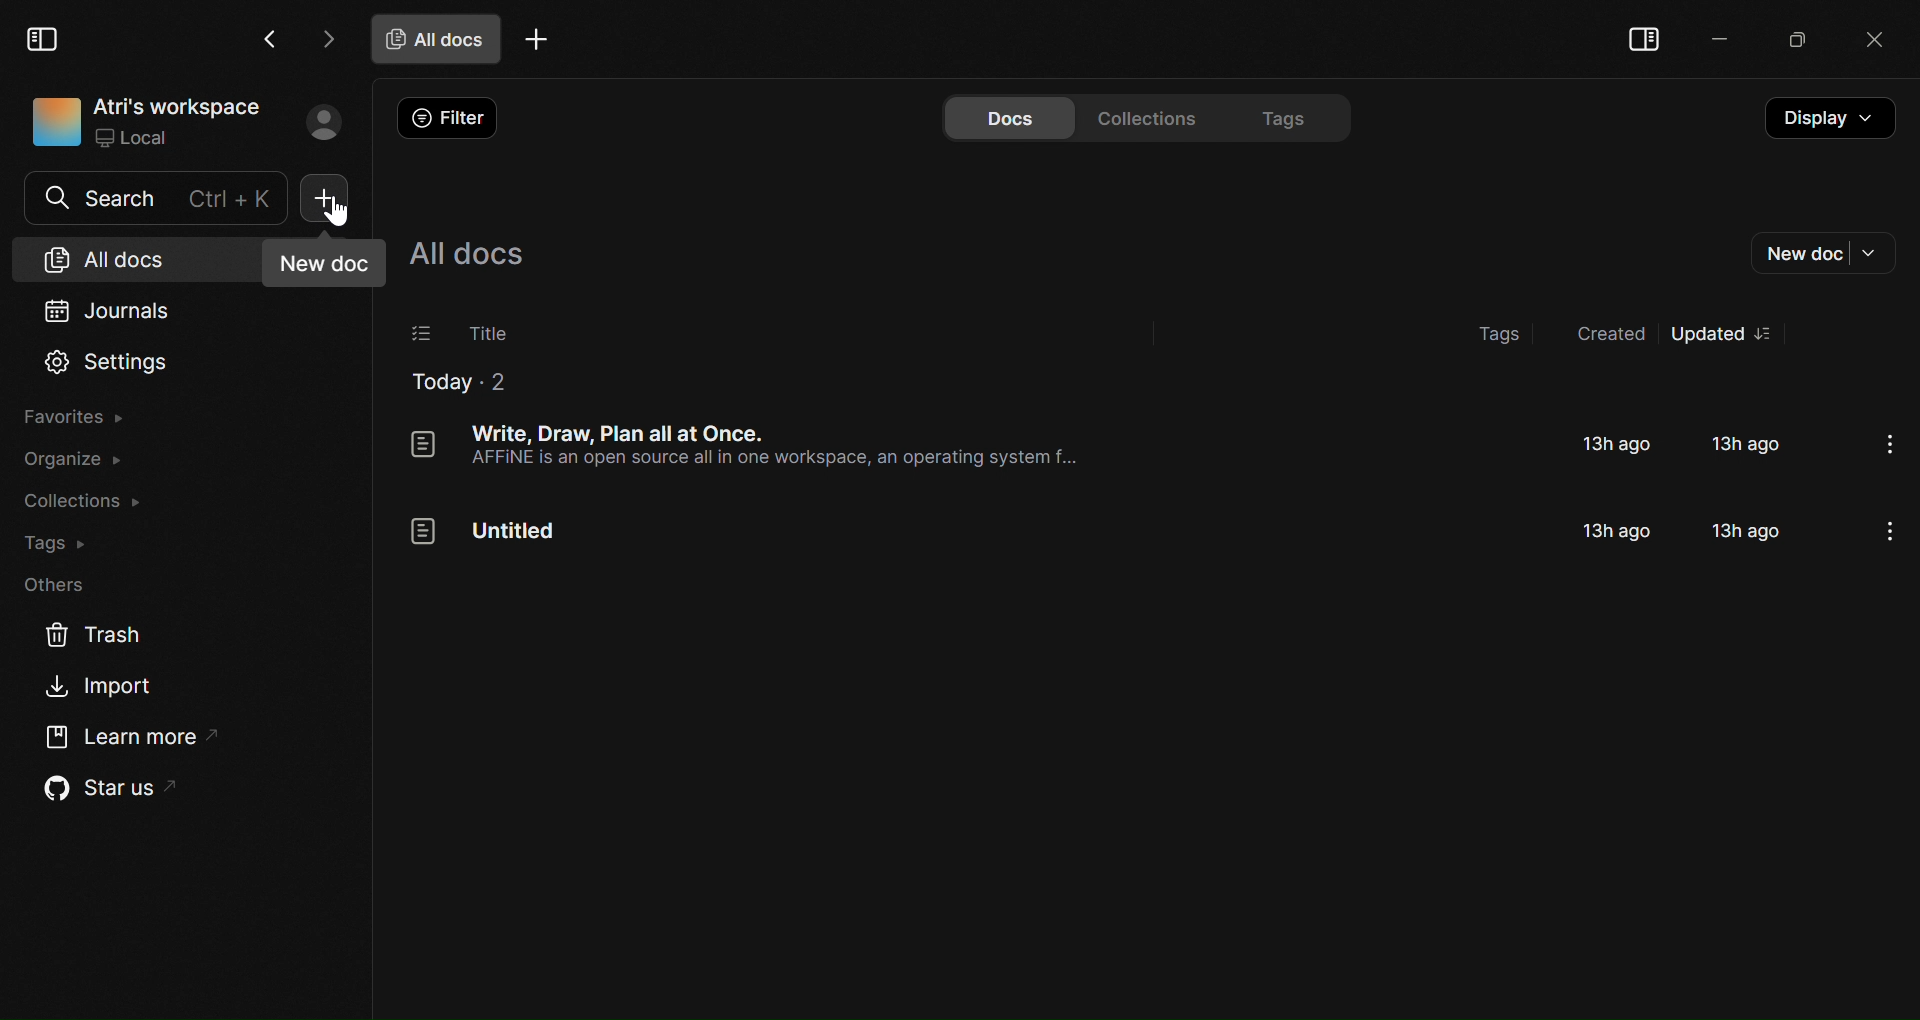 This screenshot has width=1920, height=1020. Describe the element at coordinates (1772, 334) in the screenshot. I see `options` at that location.